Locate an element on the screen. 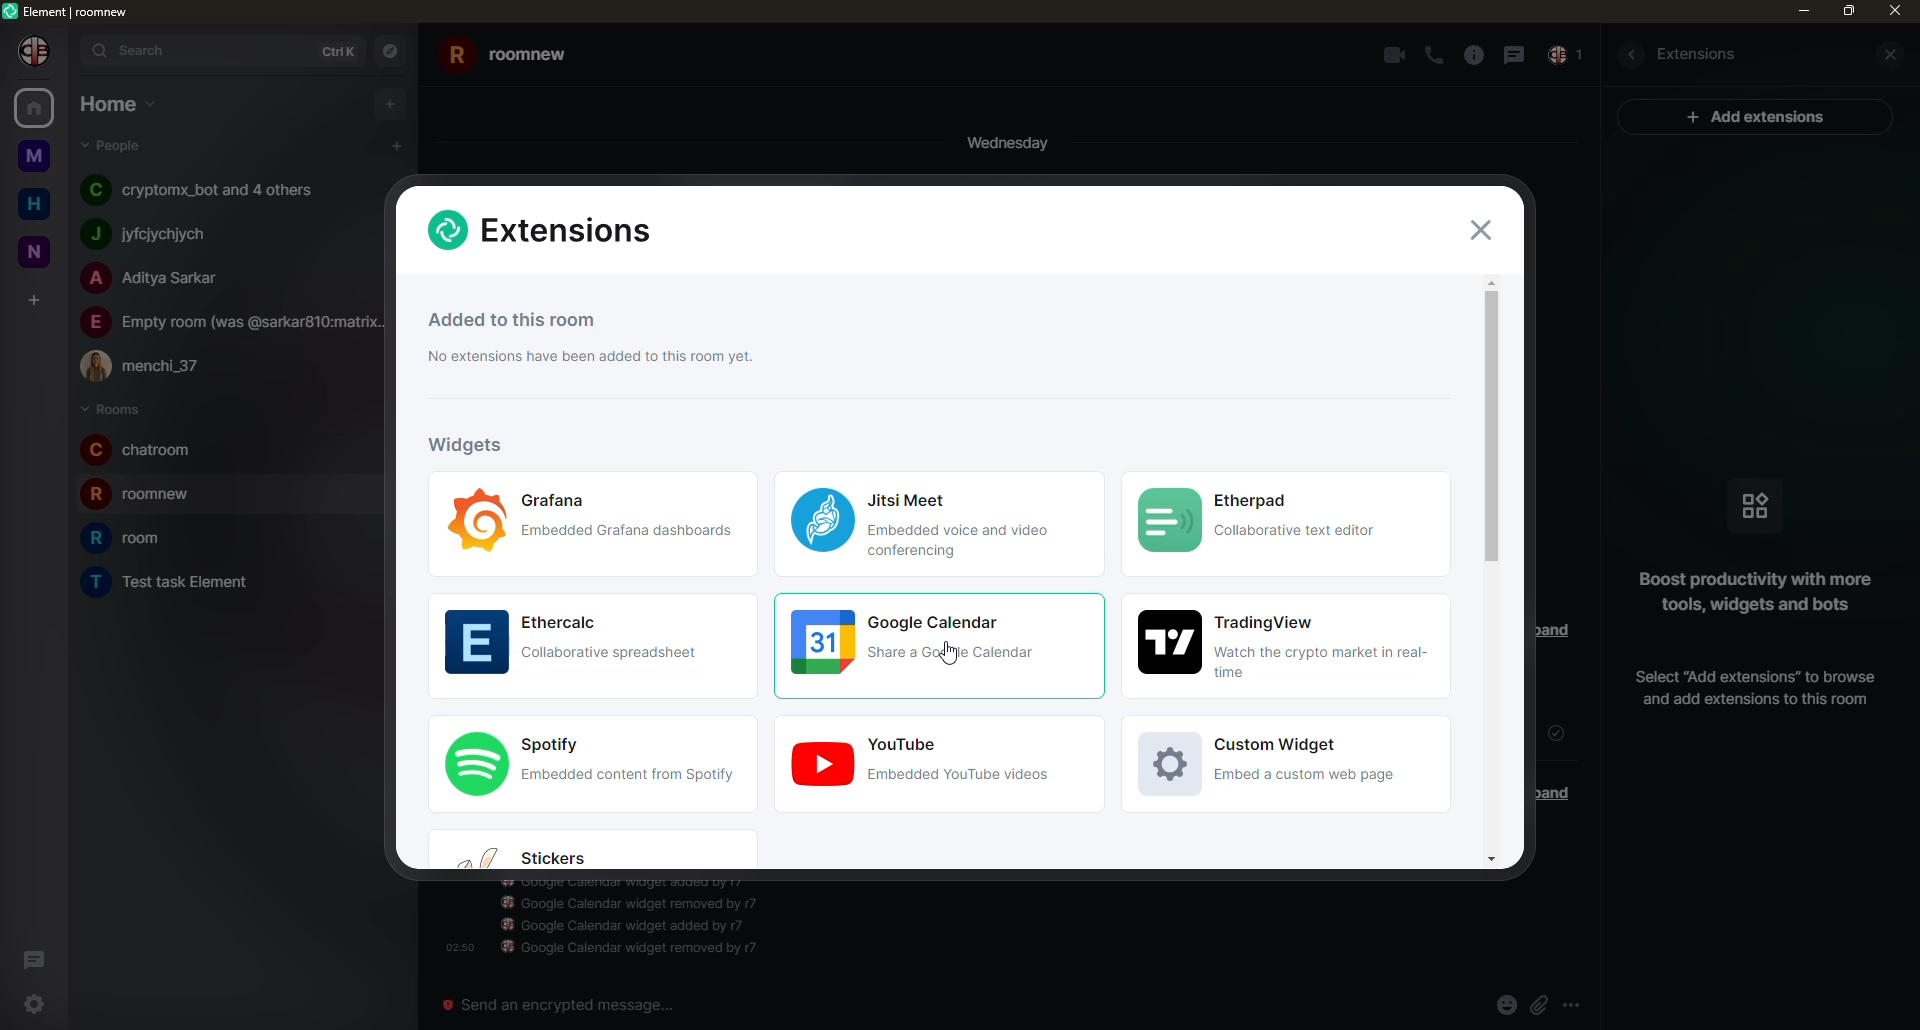 This screenshot has width=1920, height=1030. add is located at coordinates (394, 143).